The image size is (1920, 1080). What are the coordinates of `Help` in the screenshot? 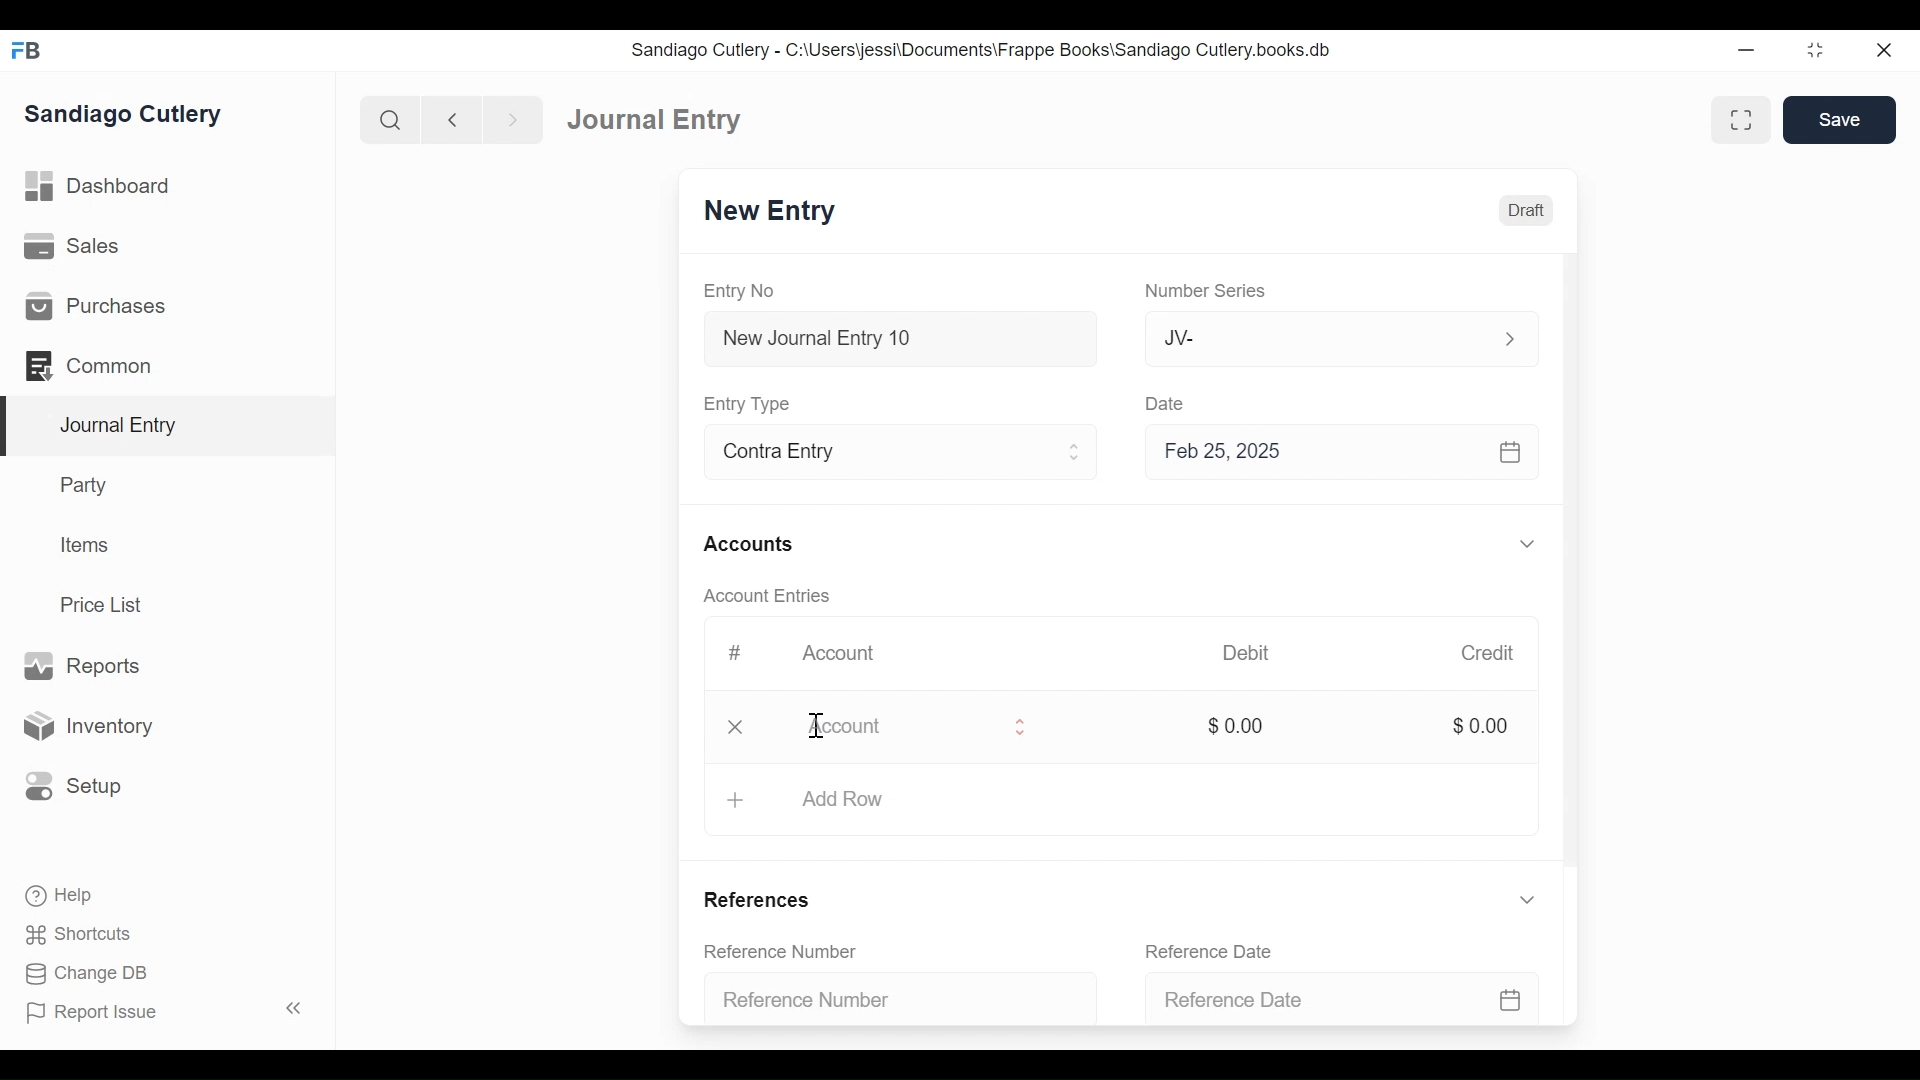 It's located at (56, 893).